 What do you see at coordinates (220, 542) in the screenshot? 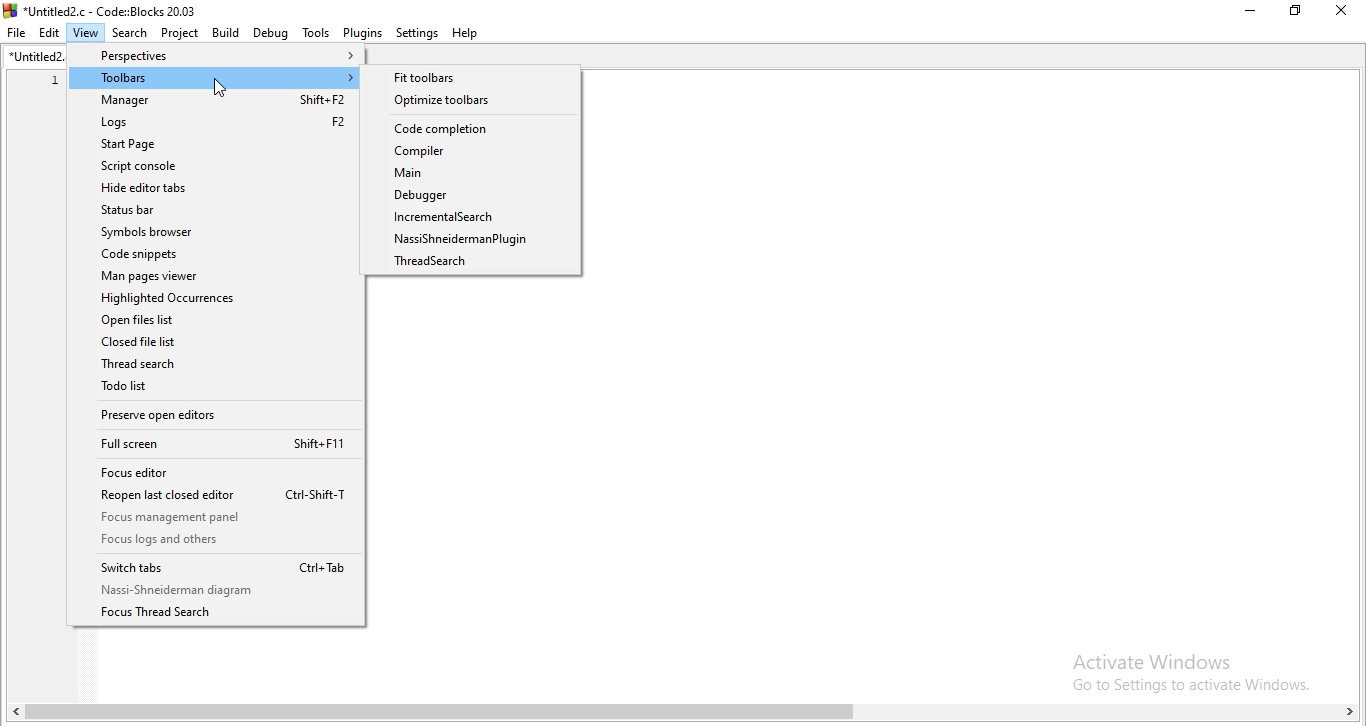
I see `Focus legs and others` at bounding box center [220, 542].